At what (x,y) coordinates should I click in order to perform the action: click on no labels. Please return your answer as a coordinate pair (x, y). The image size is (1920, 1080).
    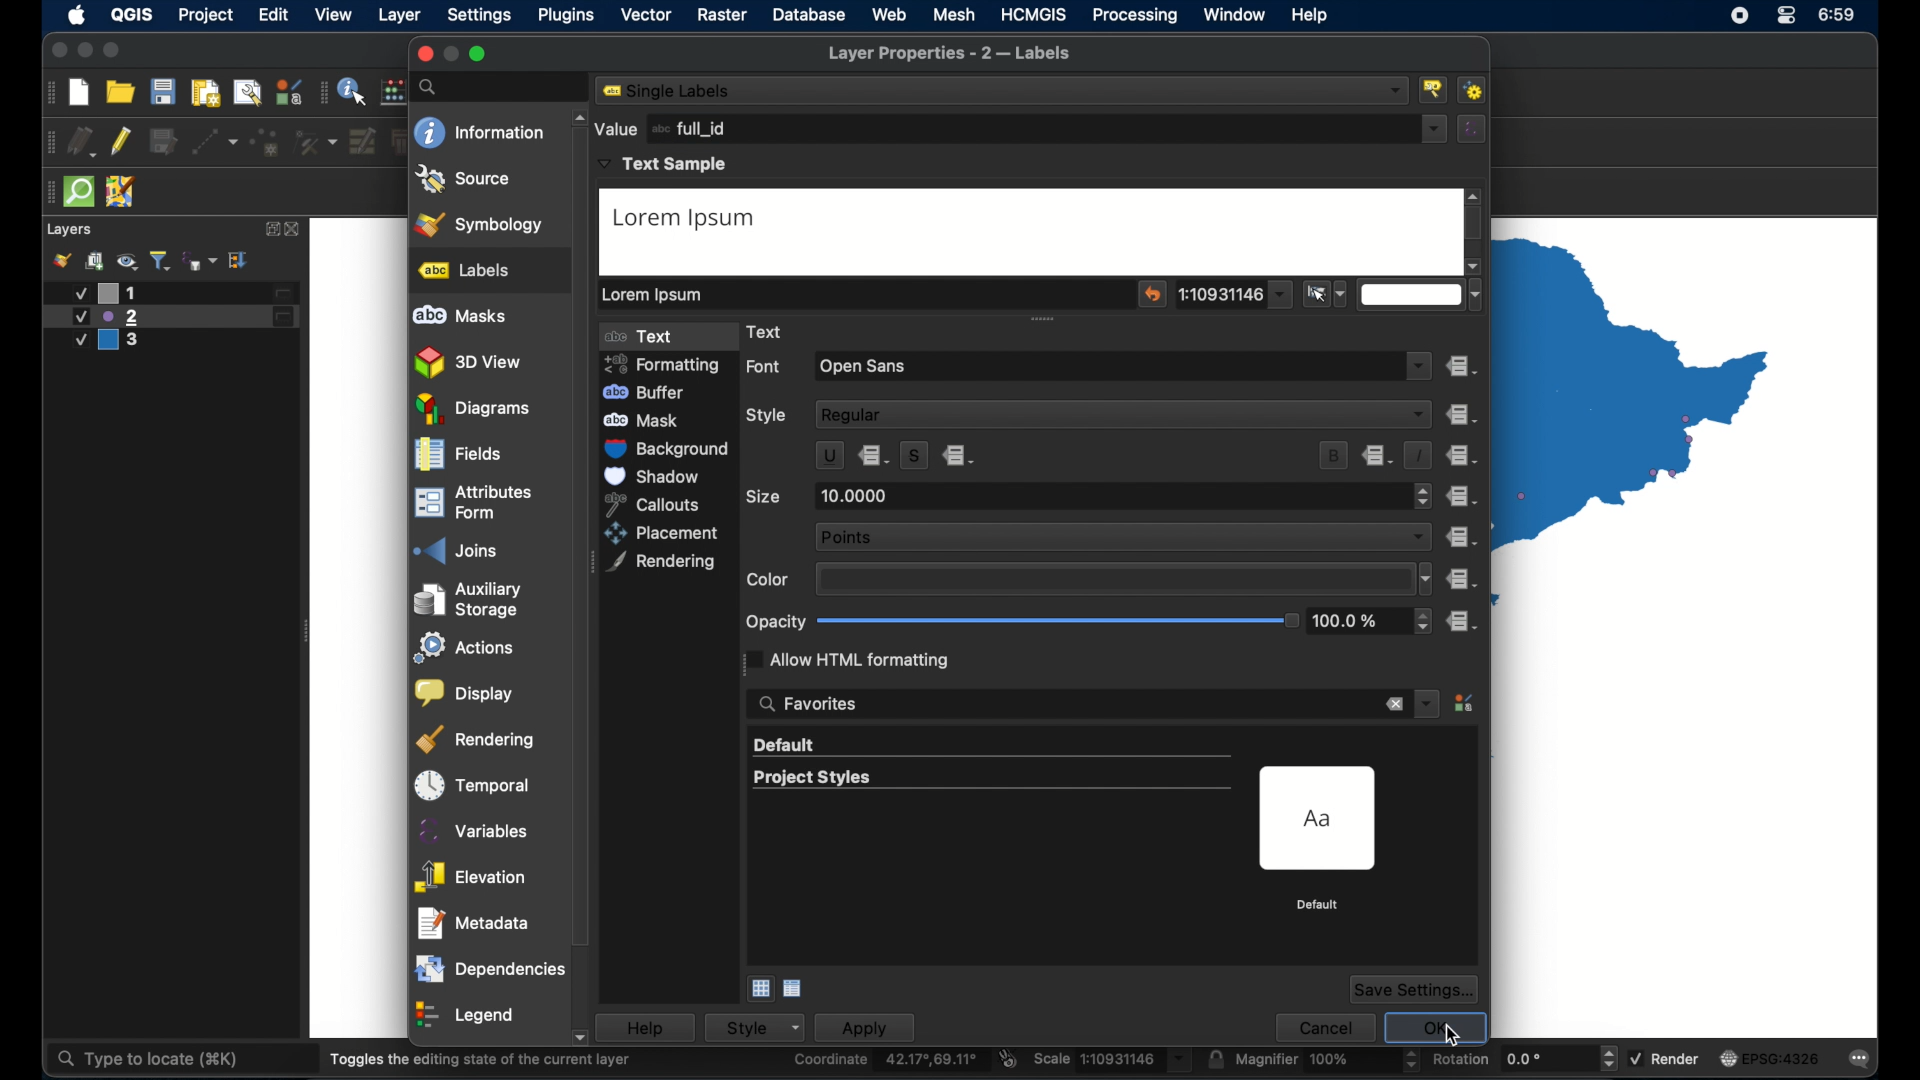
    Looking at the image, I should click on (673, 91).